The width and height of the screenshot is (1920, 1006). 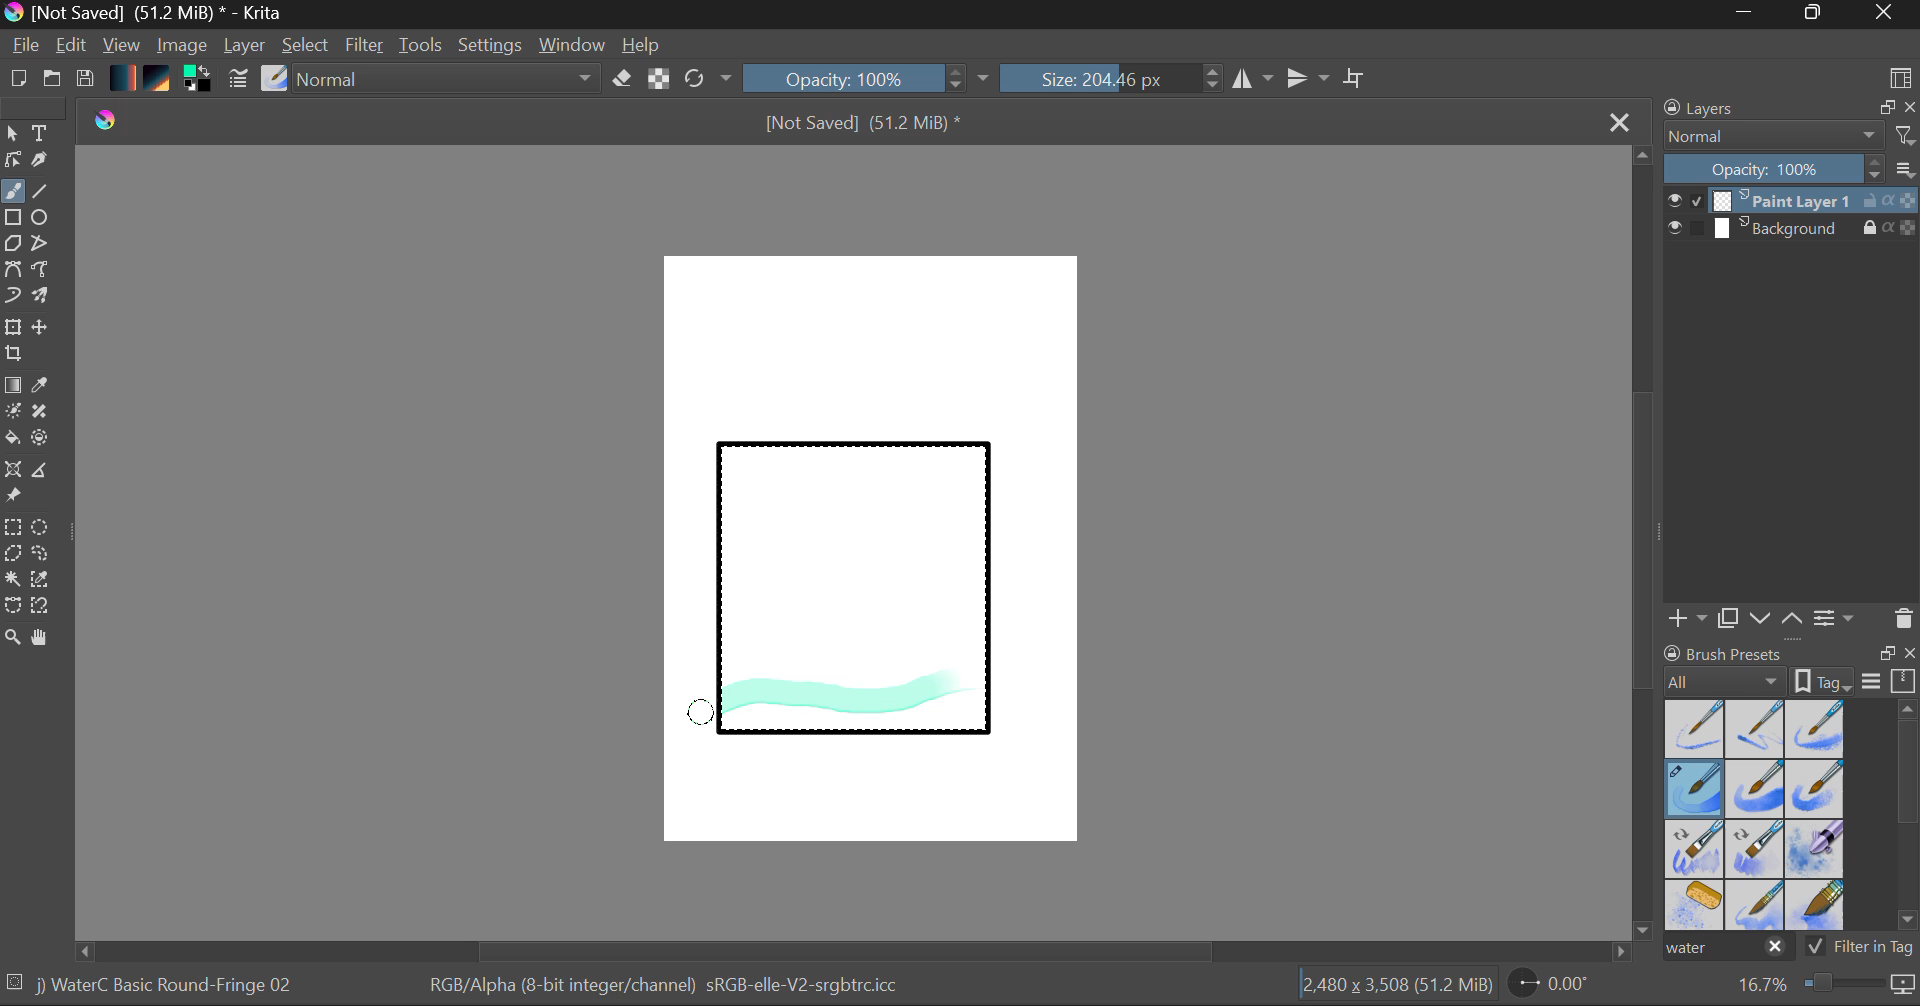 I want to click on Water C - Grain Tilt, so click(x=1696, y=849).